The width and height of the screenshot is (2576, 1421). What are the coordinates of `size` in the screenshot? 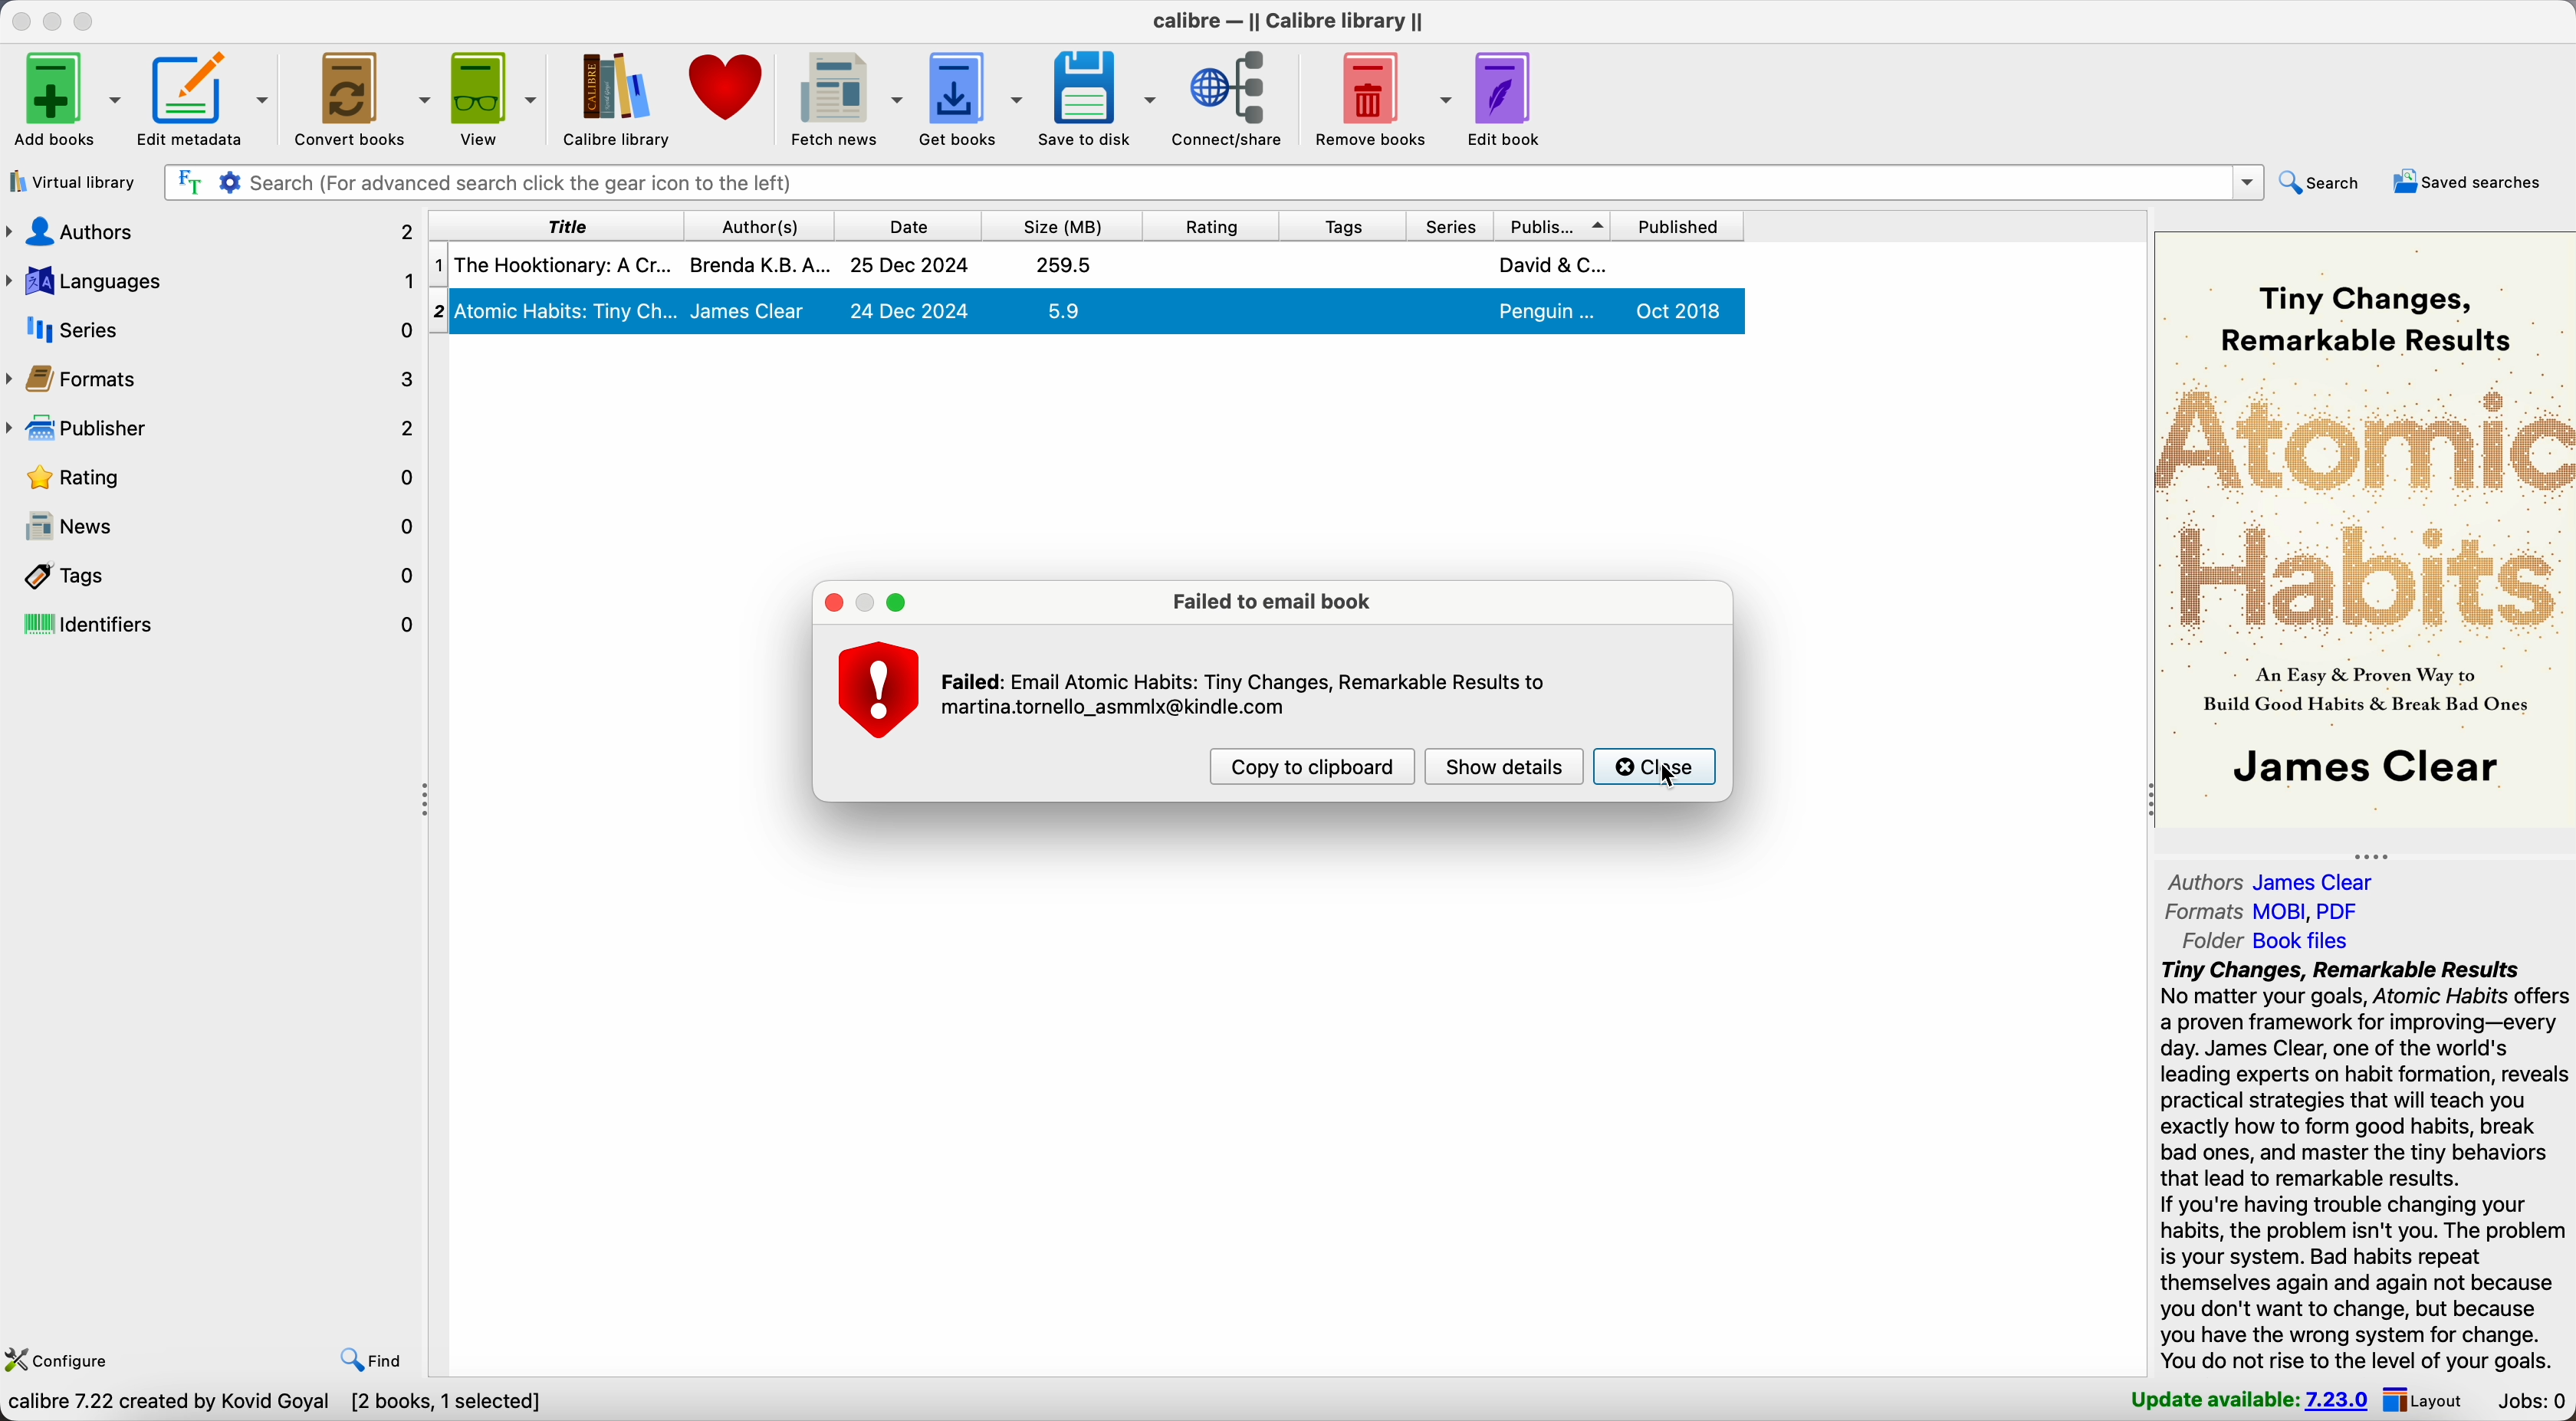 It's located at (1060, 223).